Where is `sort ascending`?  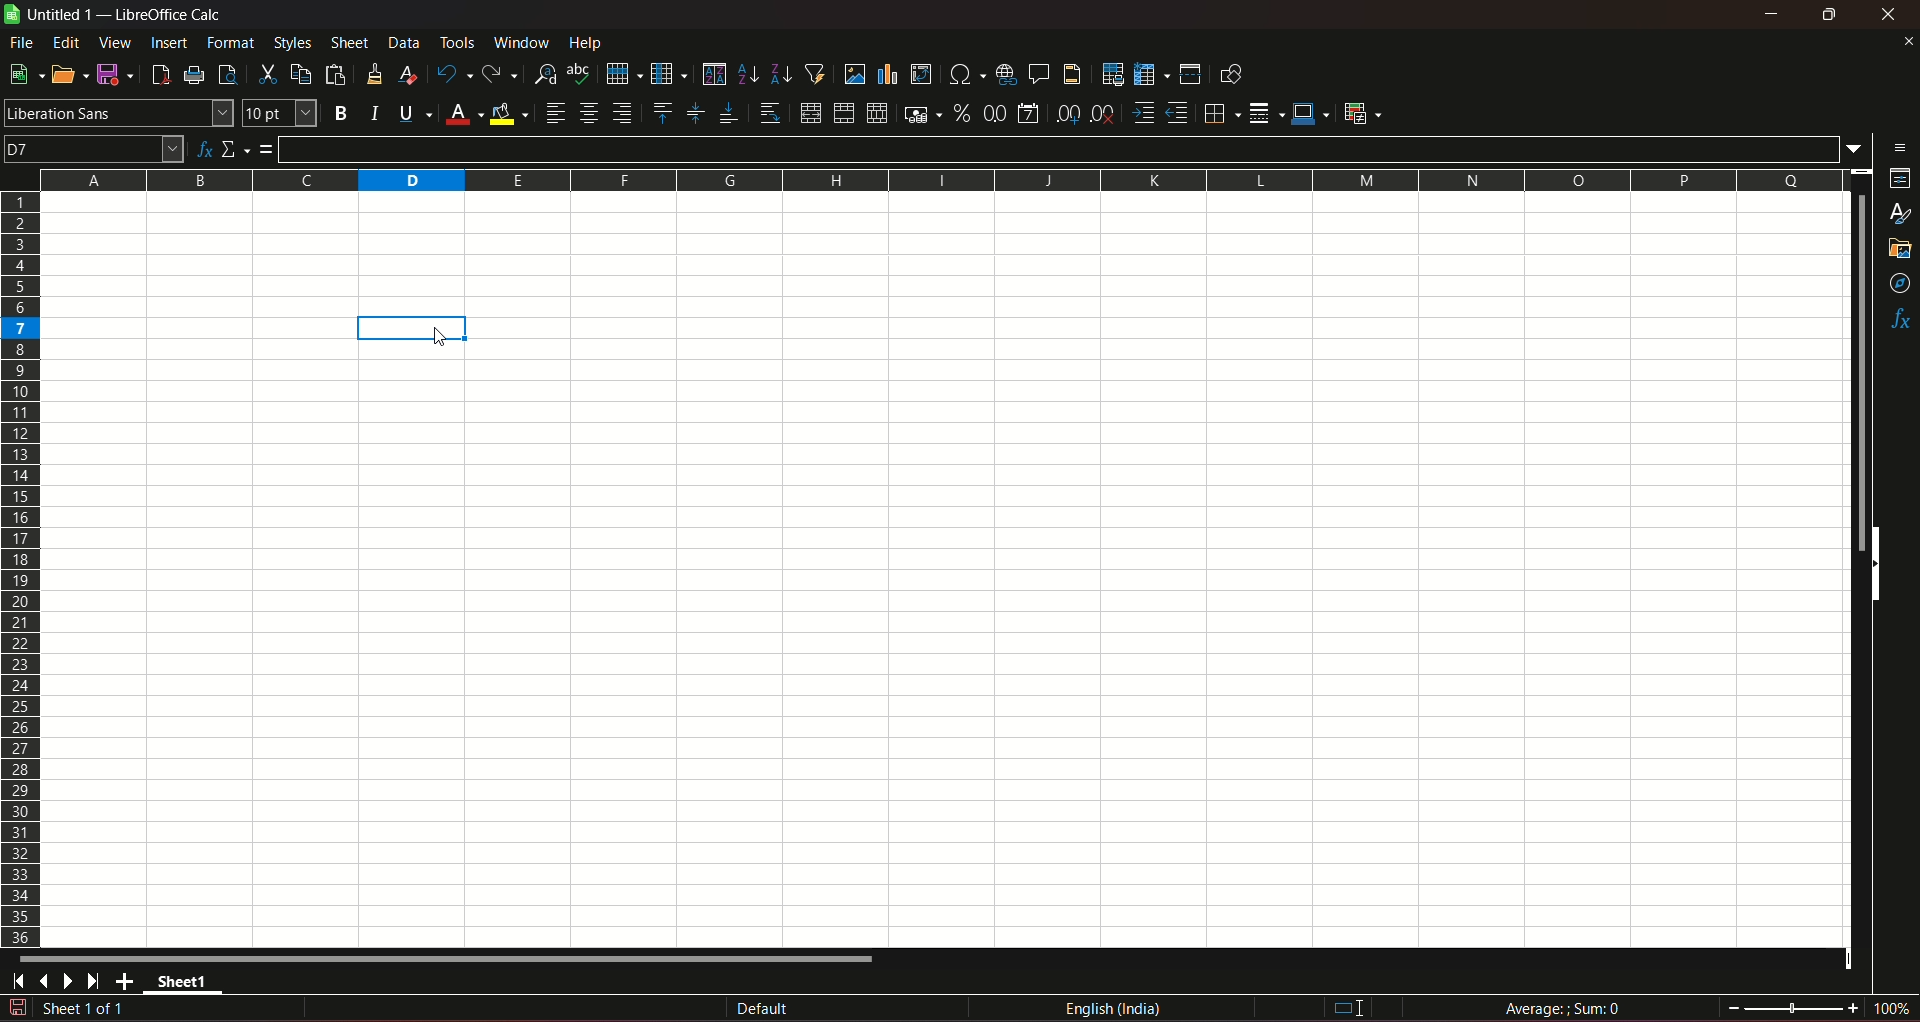
sort ascending is located at coordinates (749, 72).